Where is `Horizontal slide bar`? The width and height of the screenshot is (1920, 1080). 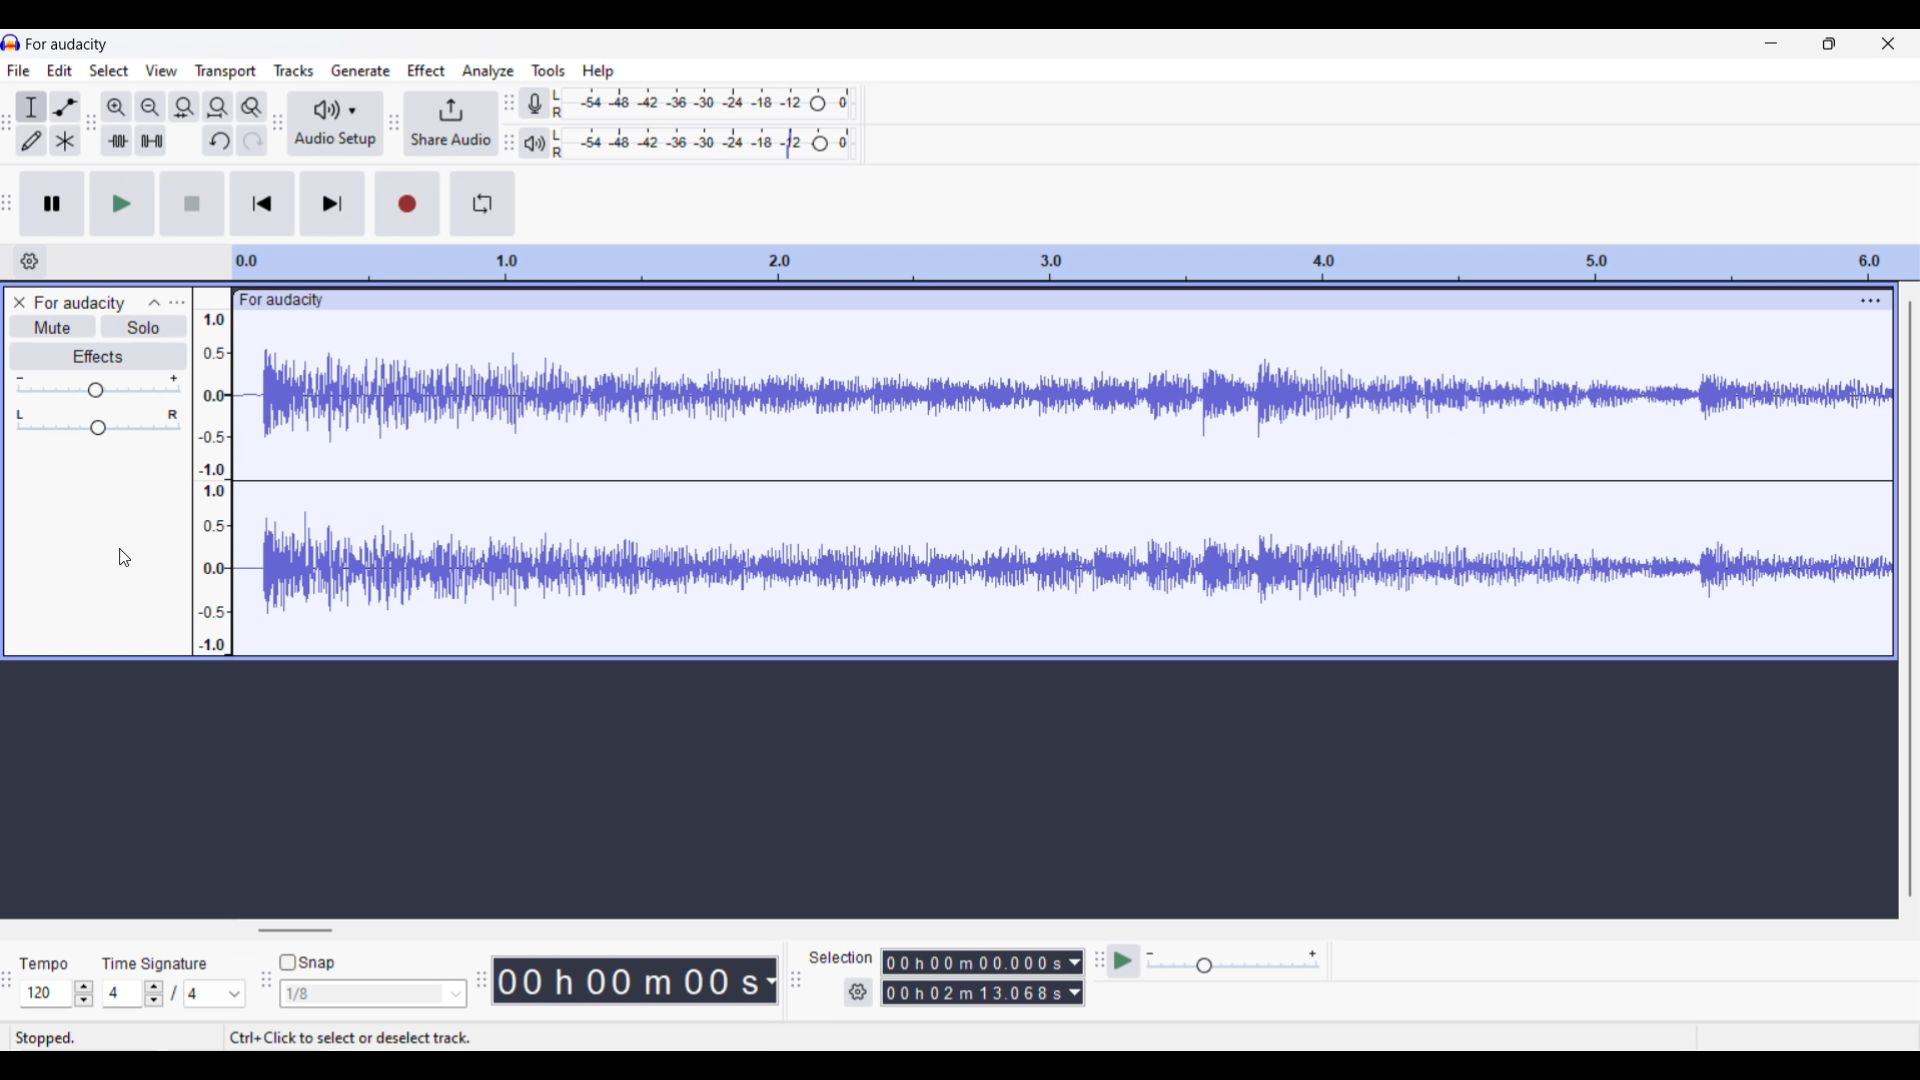 Horizontal slide bar is located at coordinates (296, 930).